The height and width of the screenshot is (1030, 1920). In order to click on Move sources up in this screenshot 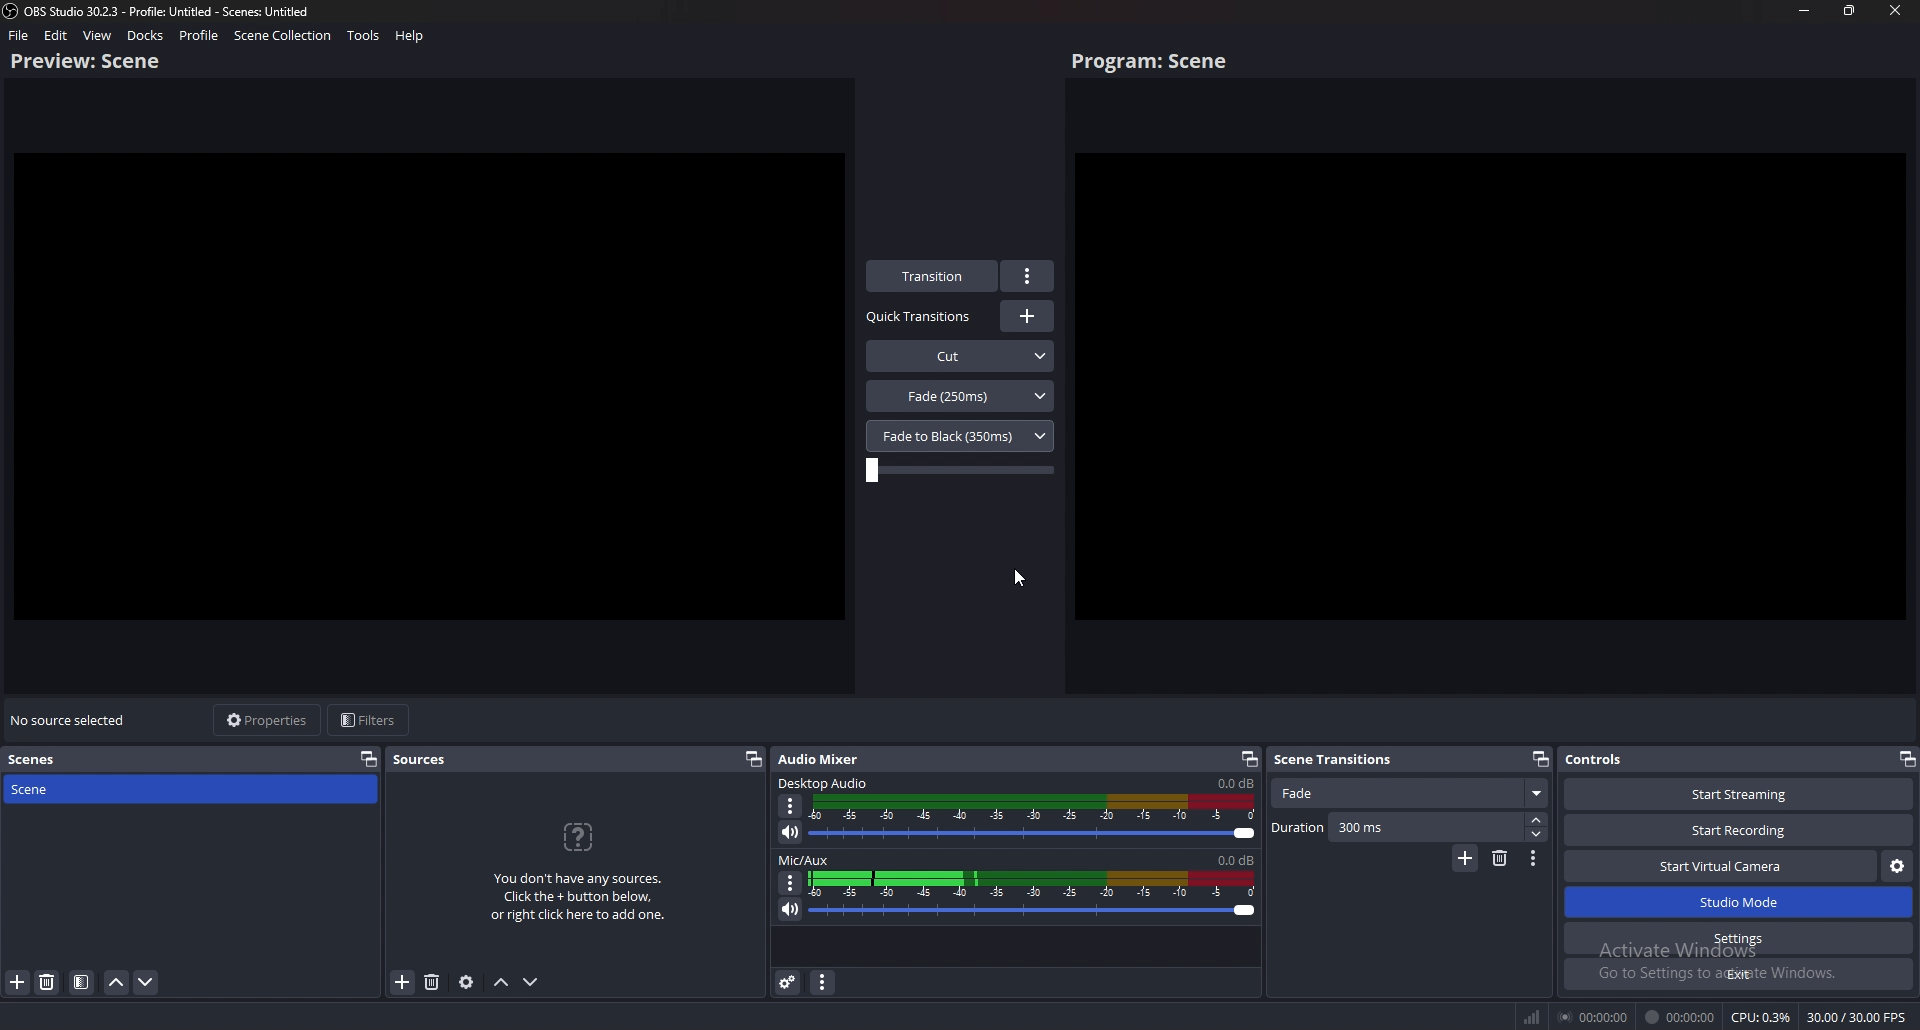, I will do `click(502, 983)`.